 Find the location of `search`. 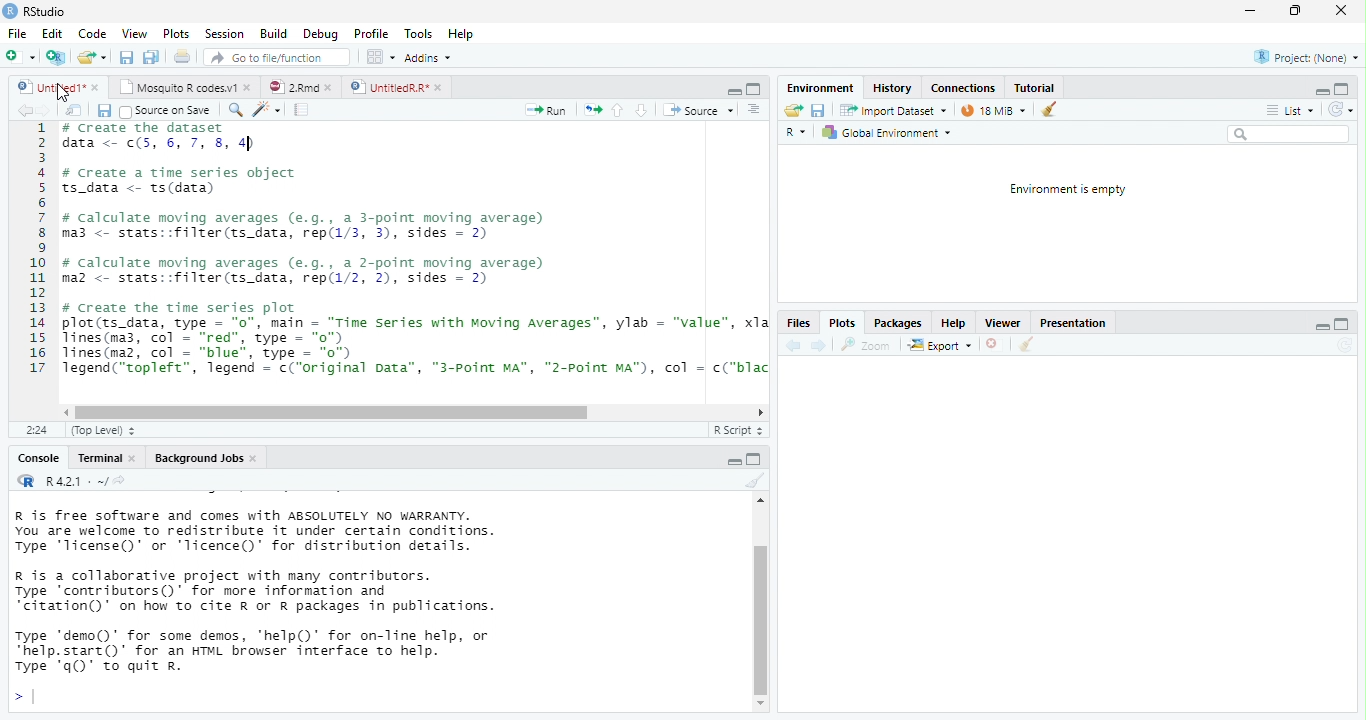

search is located at coordinates (1288, 134).